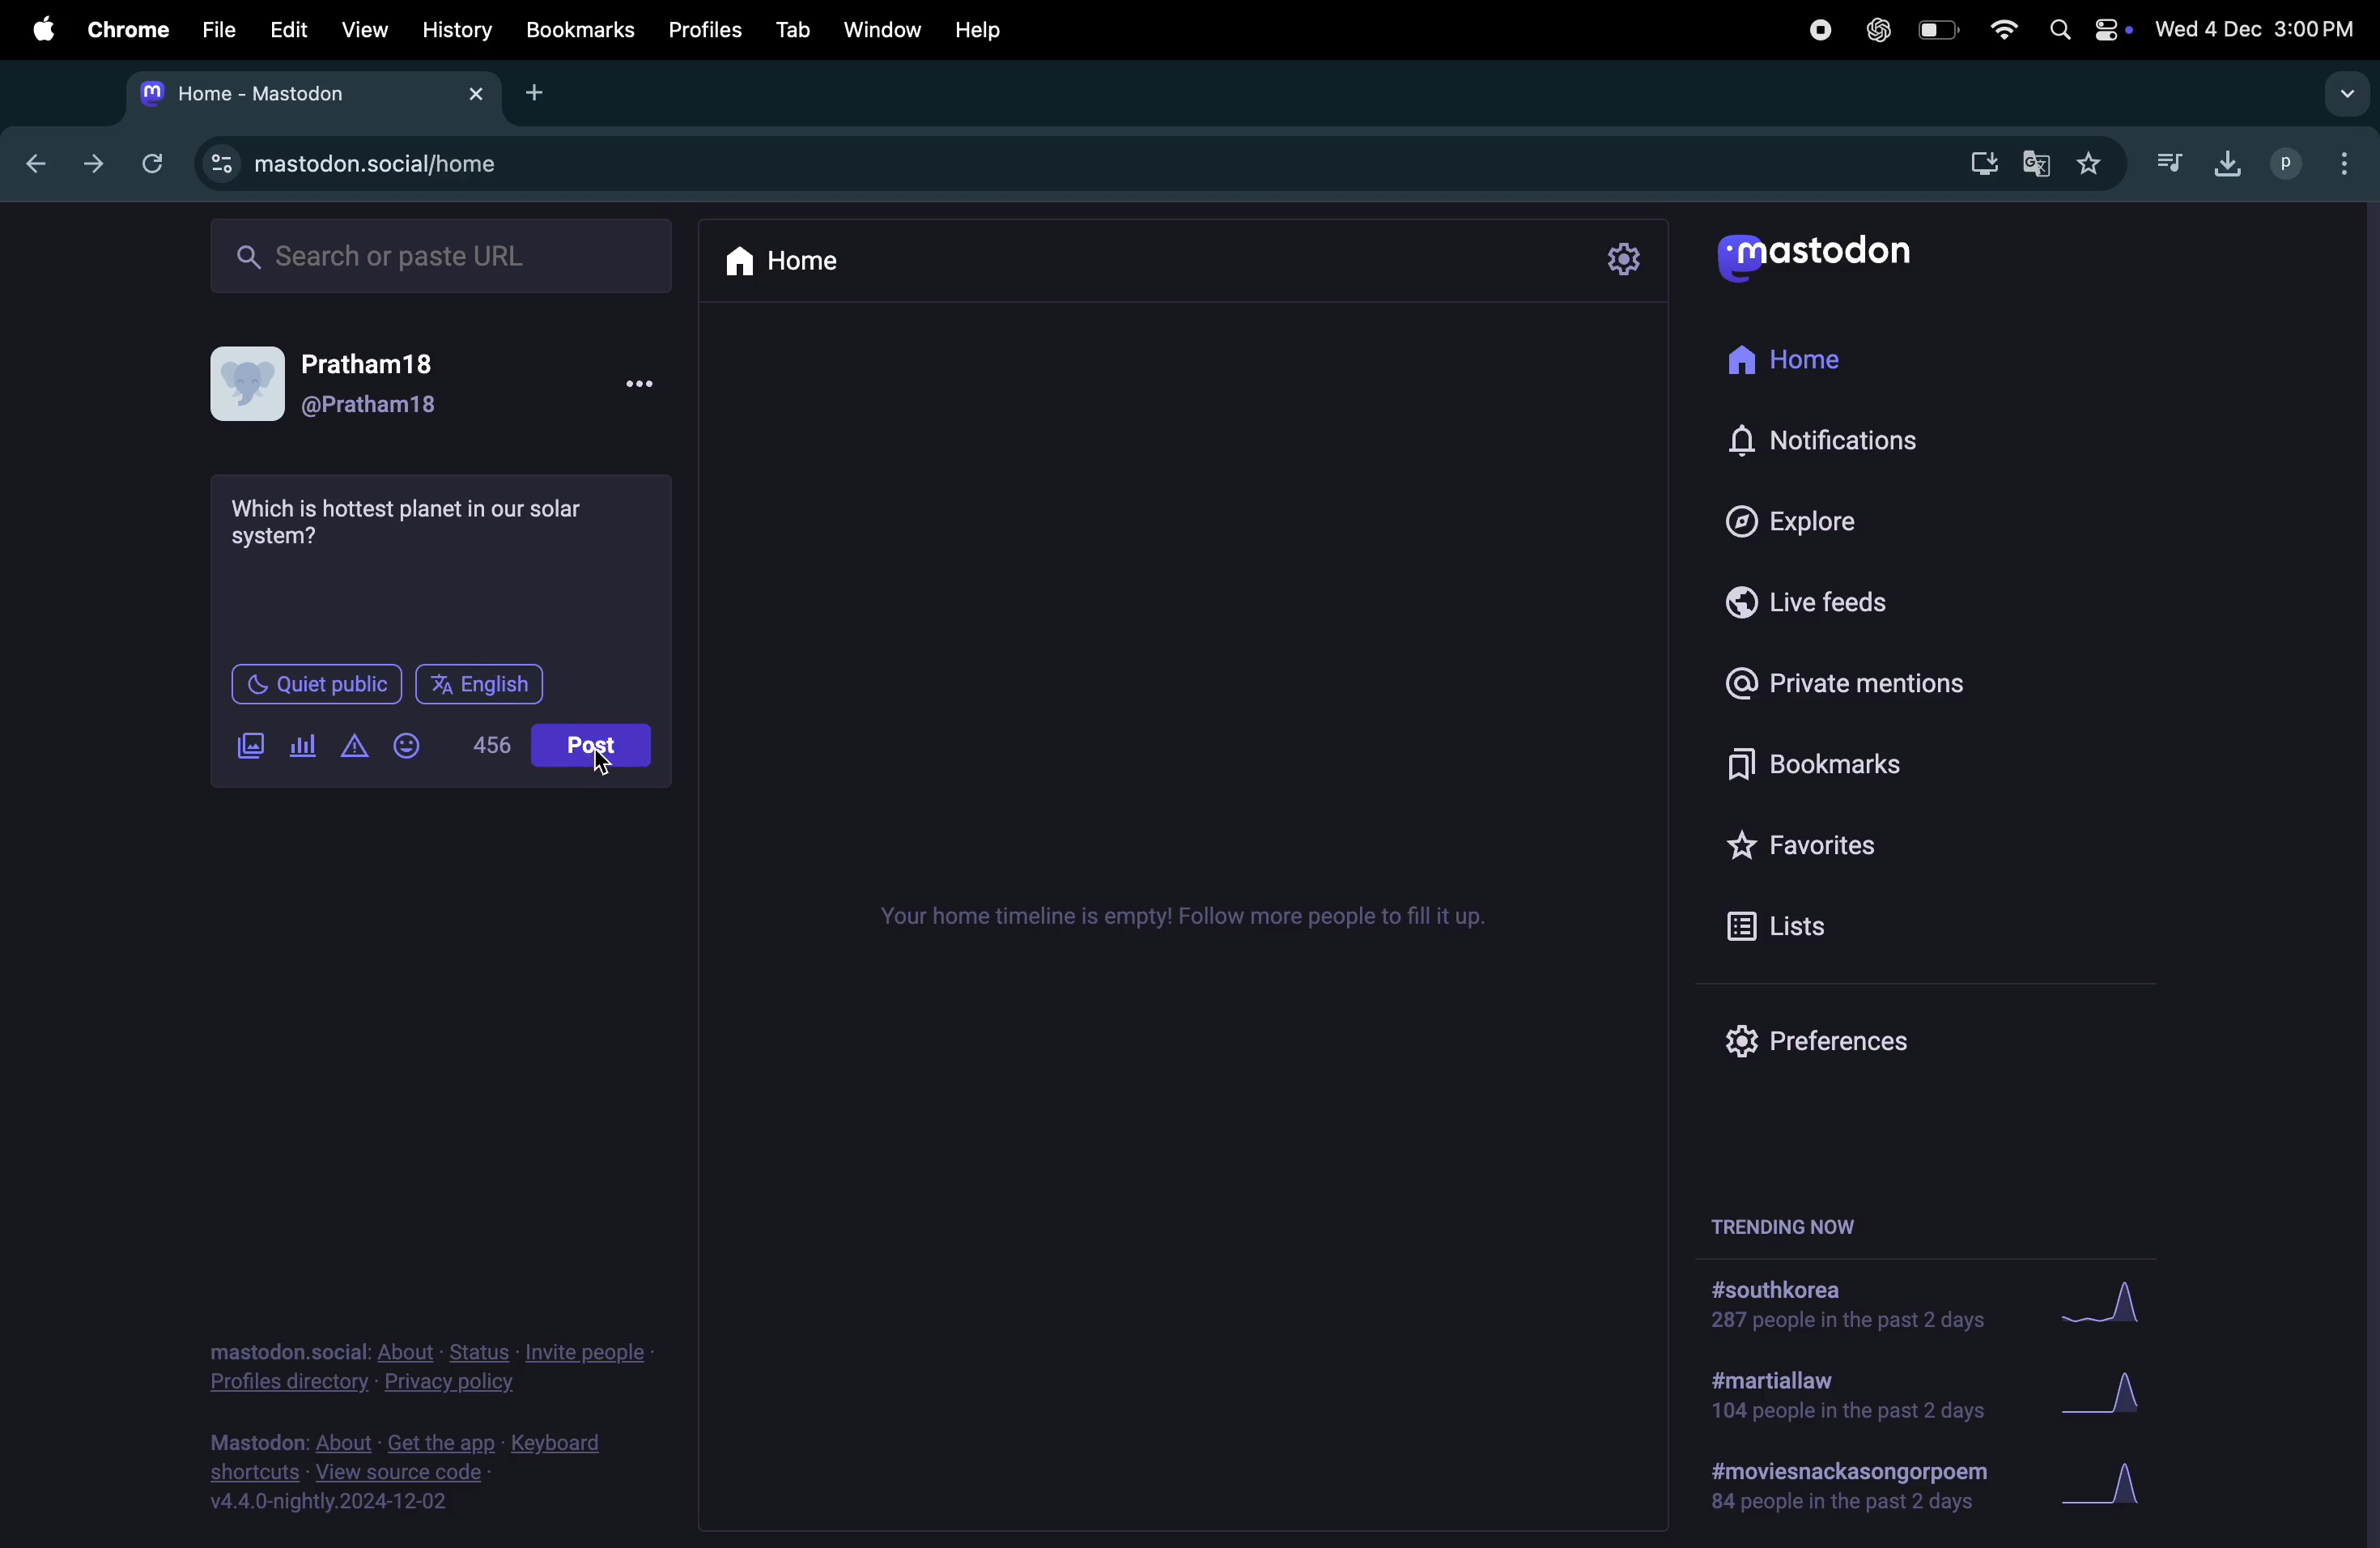  I want to click on backward, so click(30, 165).